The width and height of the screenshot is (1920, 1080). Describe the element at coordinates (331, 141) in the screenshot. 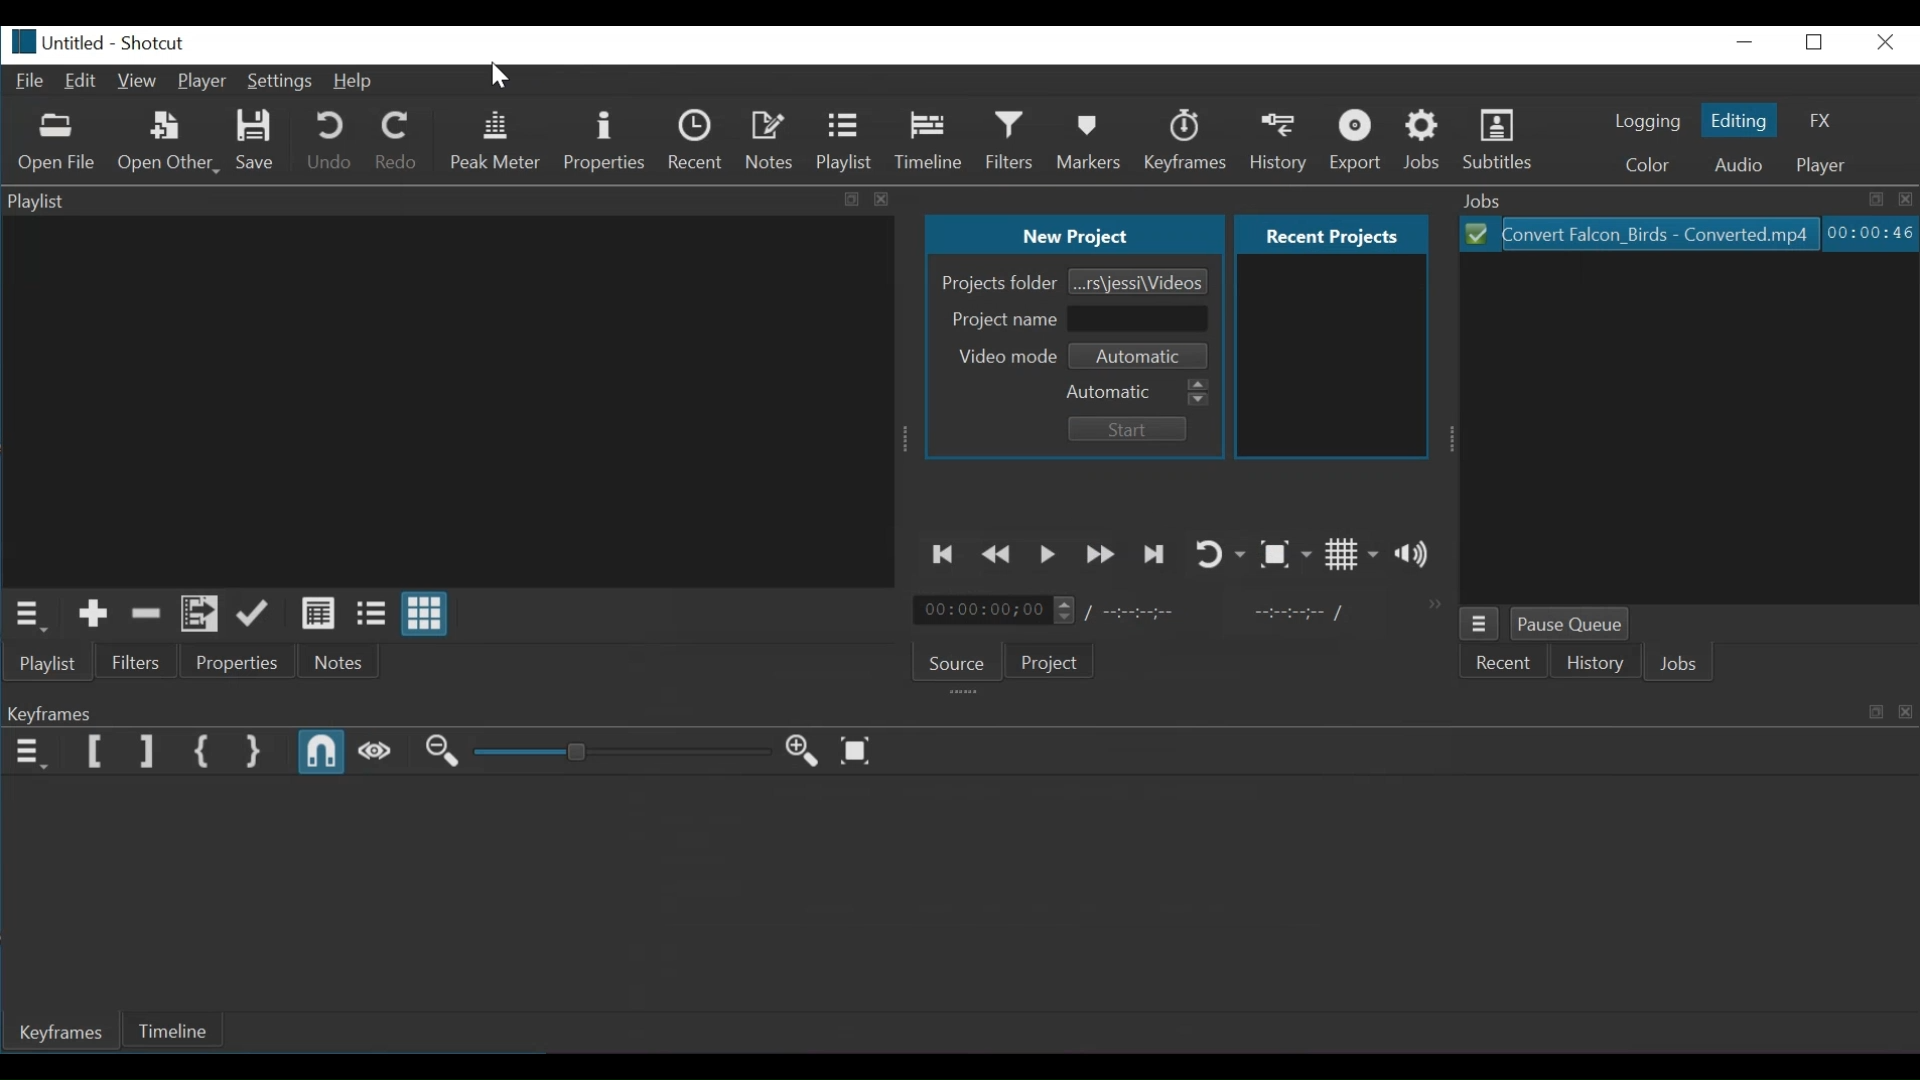

I see `Undo` at that location.